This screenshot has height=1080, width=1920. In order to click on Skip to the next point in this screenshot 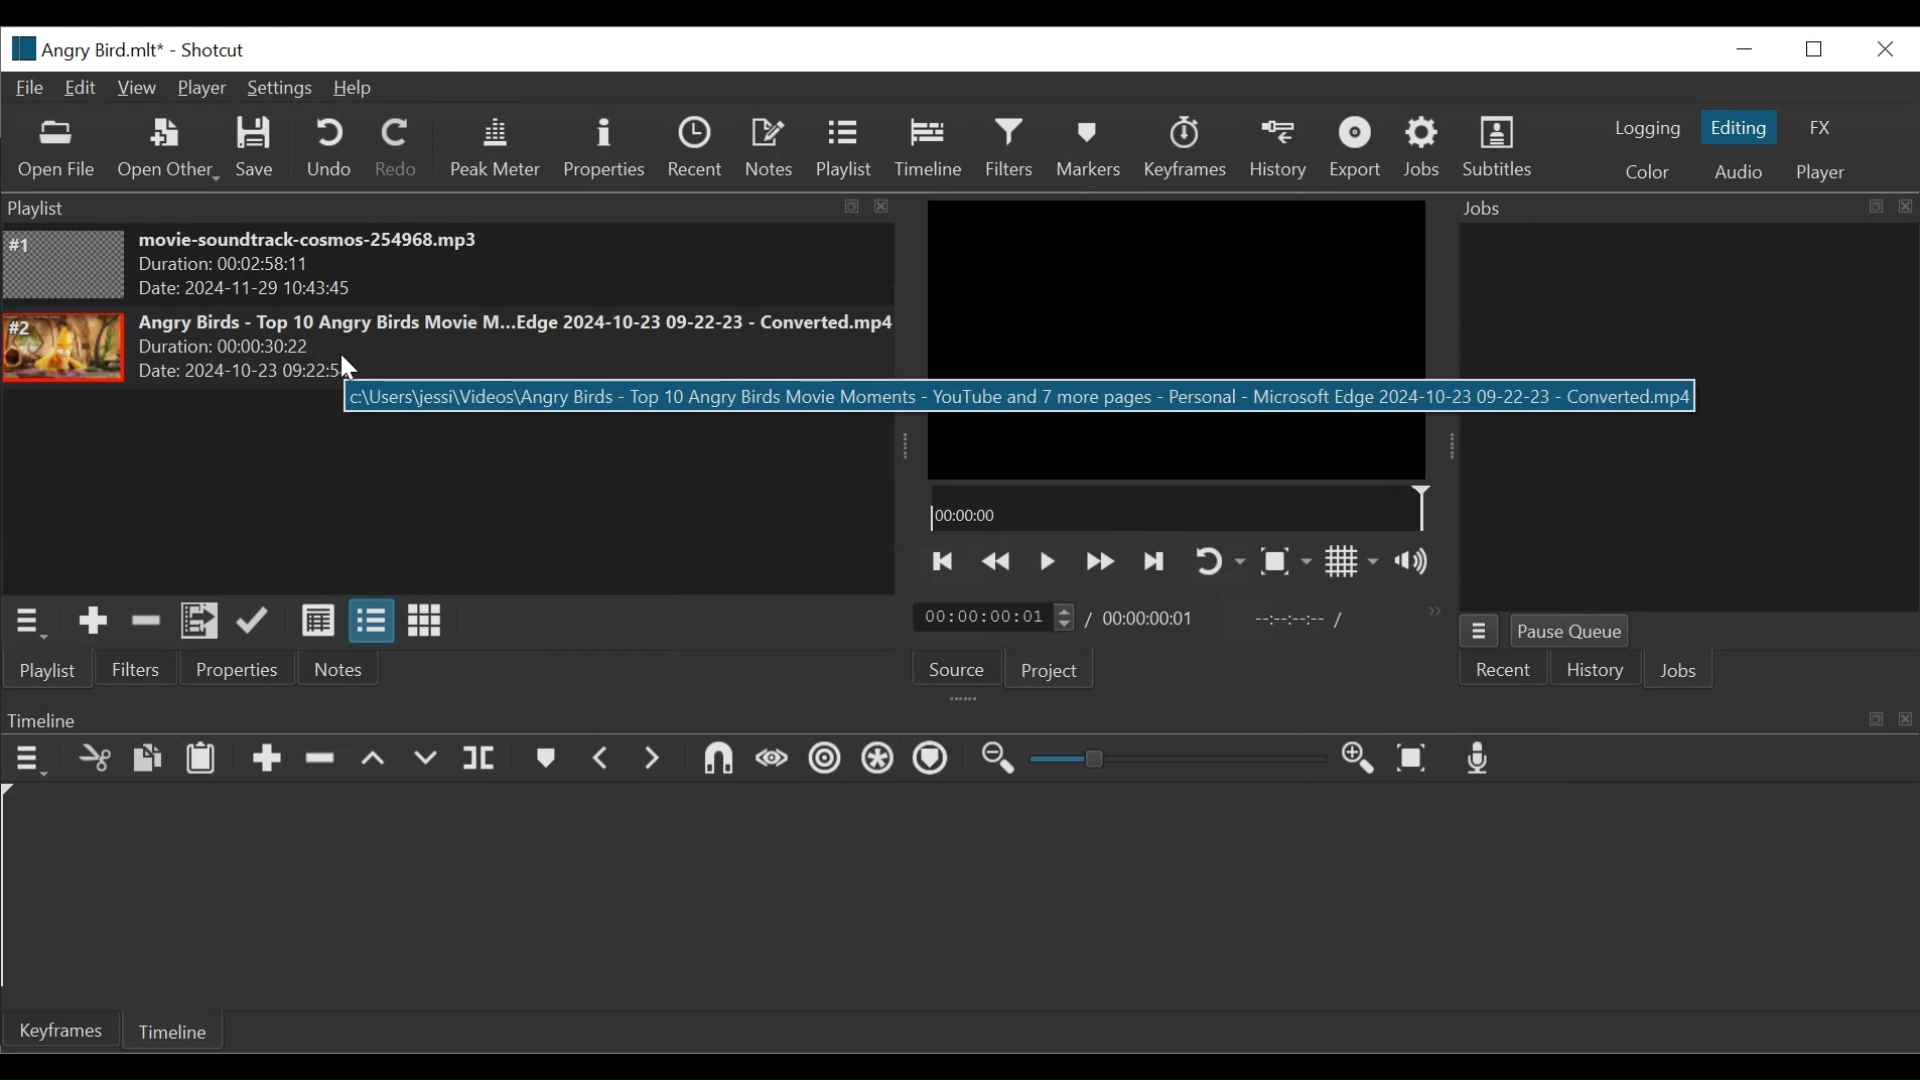, I will do `click(1156, 562)`.